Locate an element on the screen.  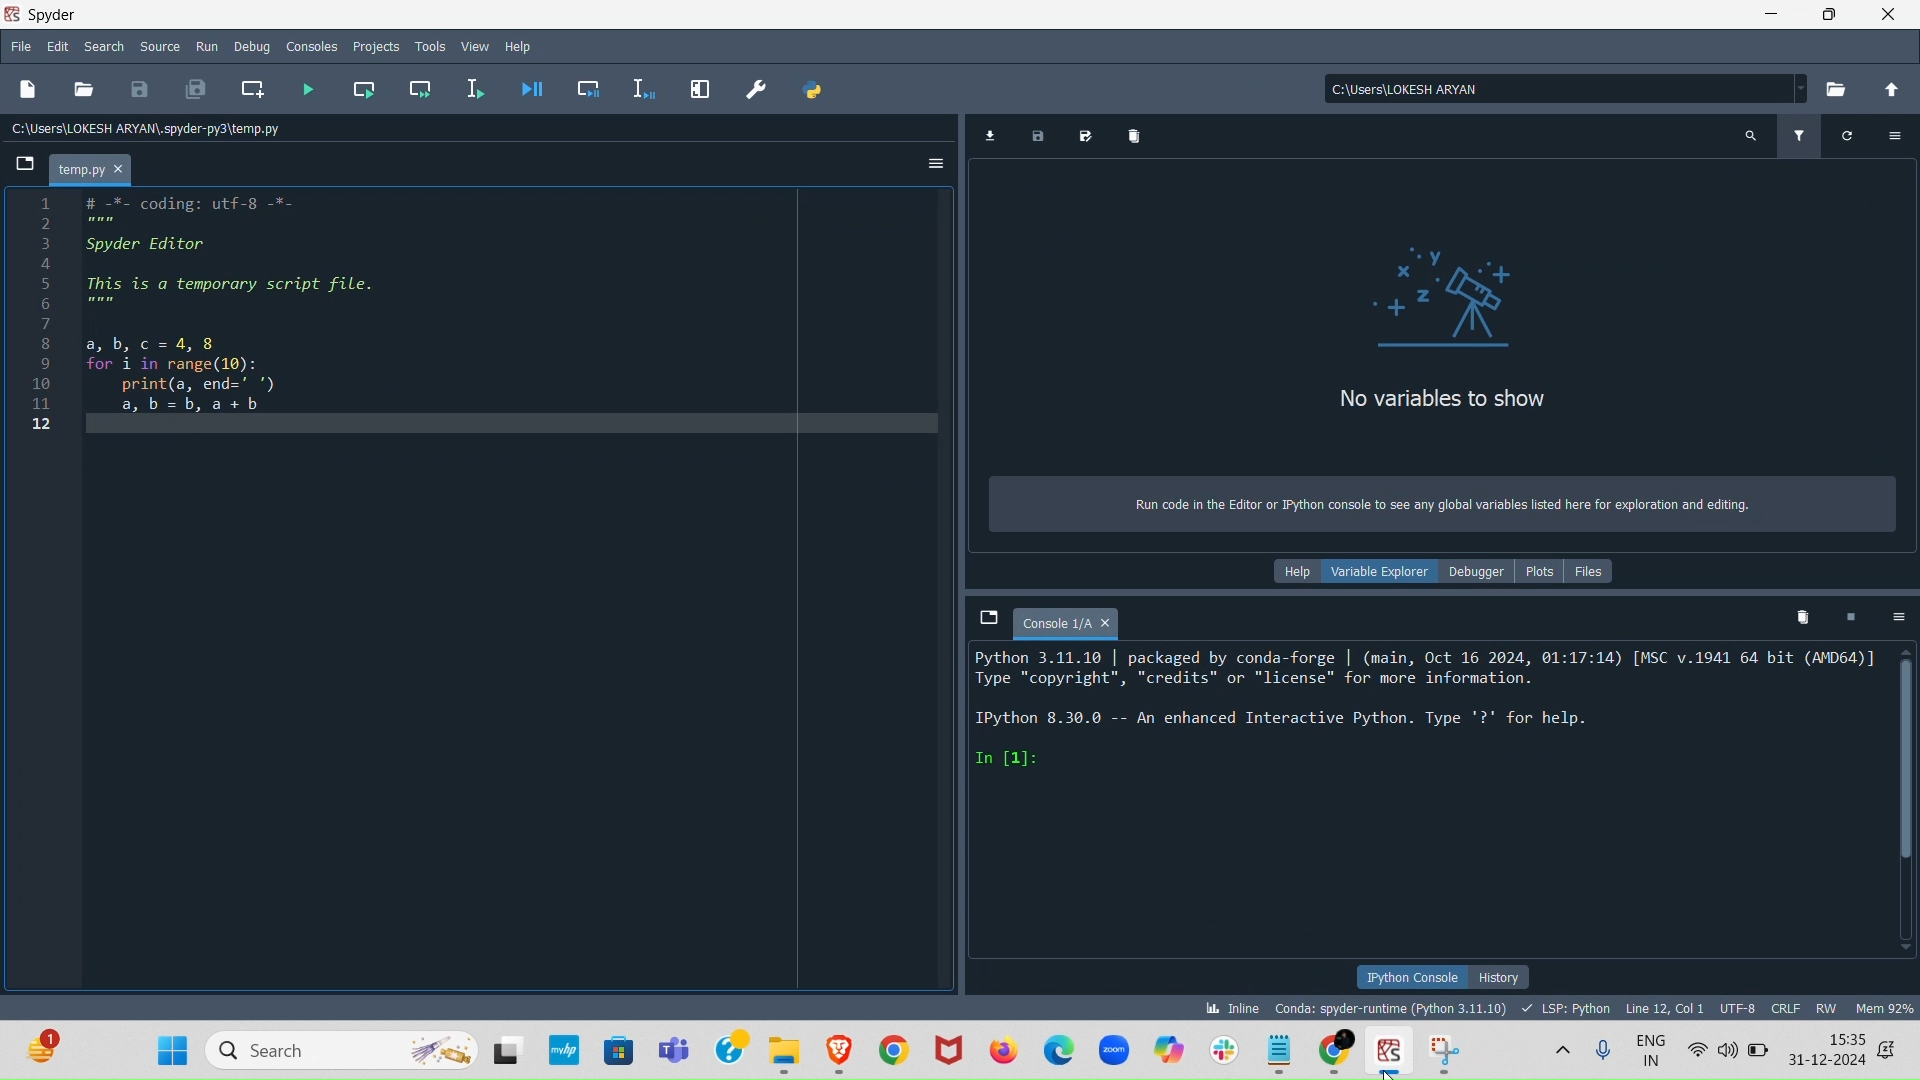
Version is located at coordinates (1394, 1007).